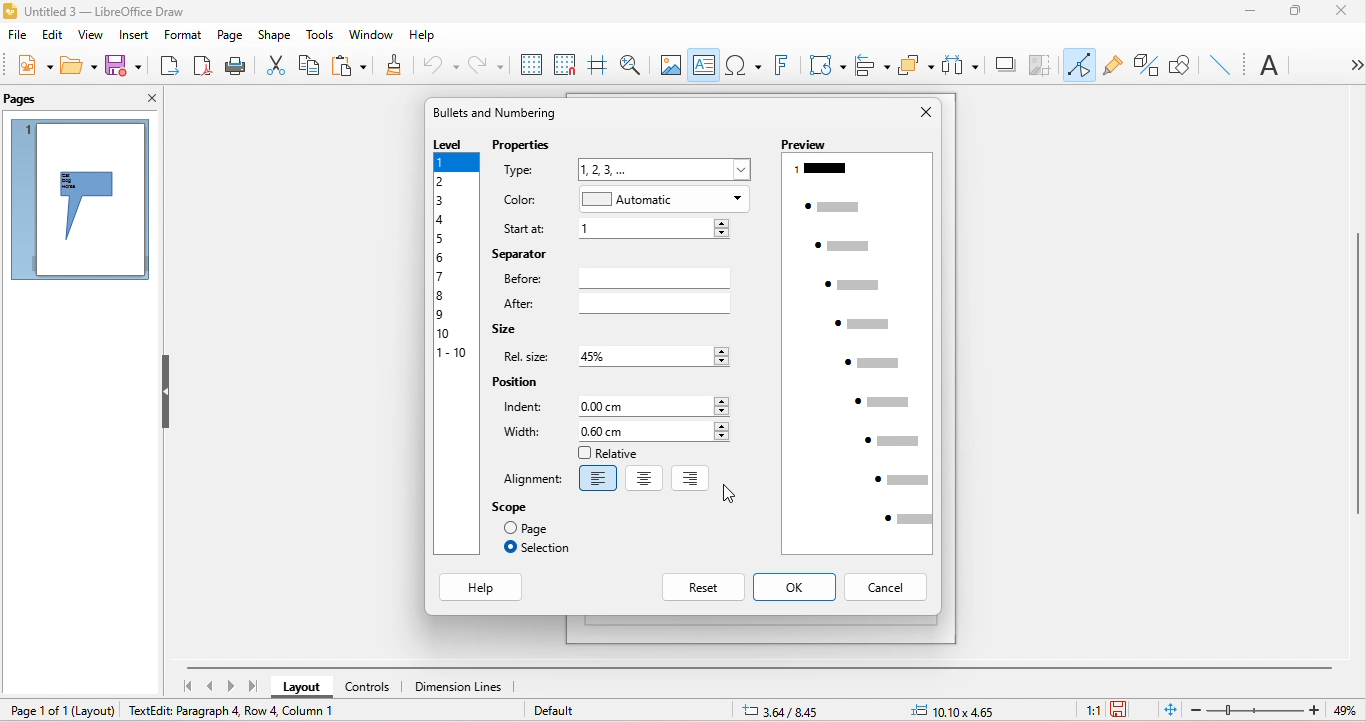 The width and height of the screenshot is (1366, 722). What do you see at coordinates (52, 34) in the screenshot?
I see `edit` at bounding box center [52, 34].